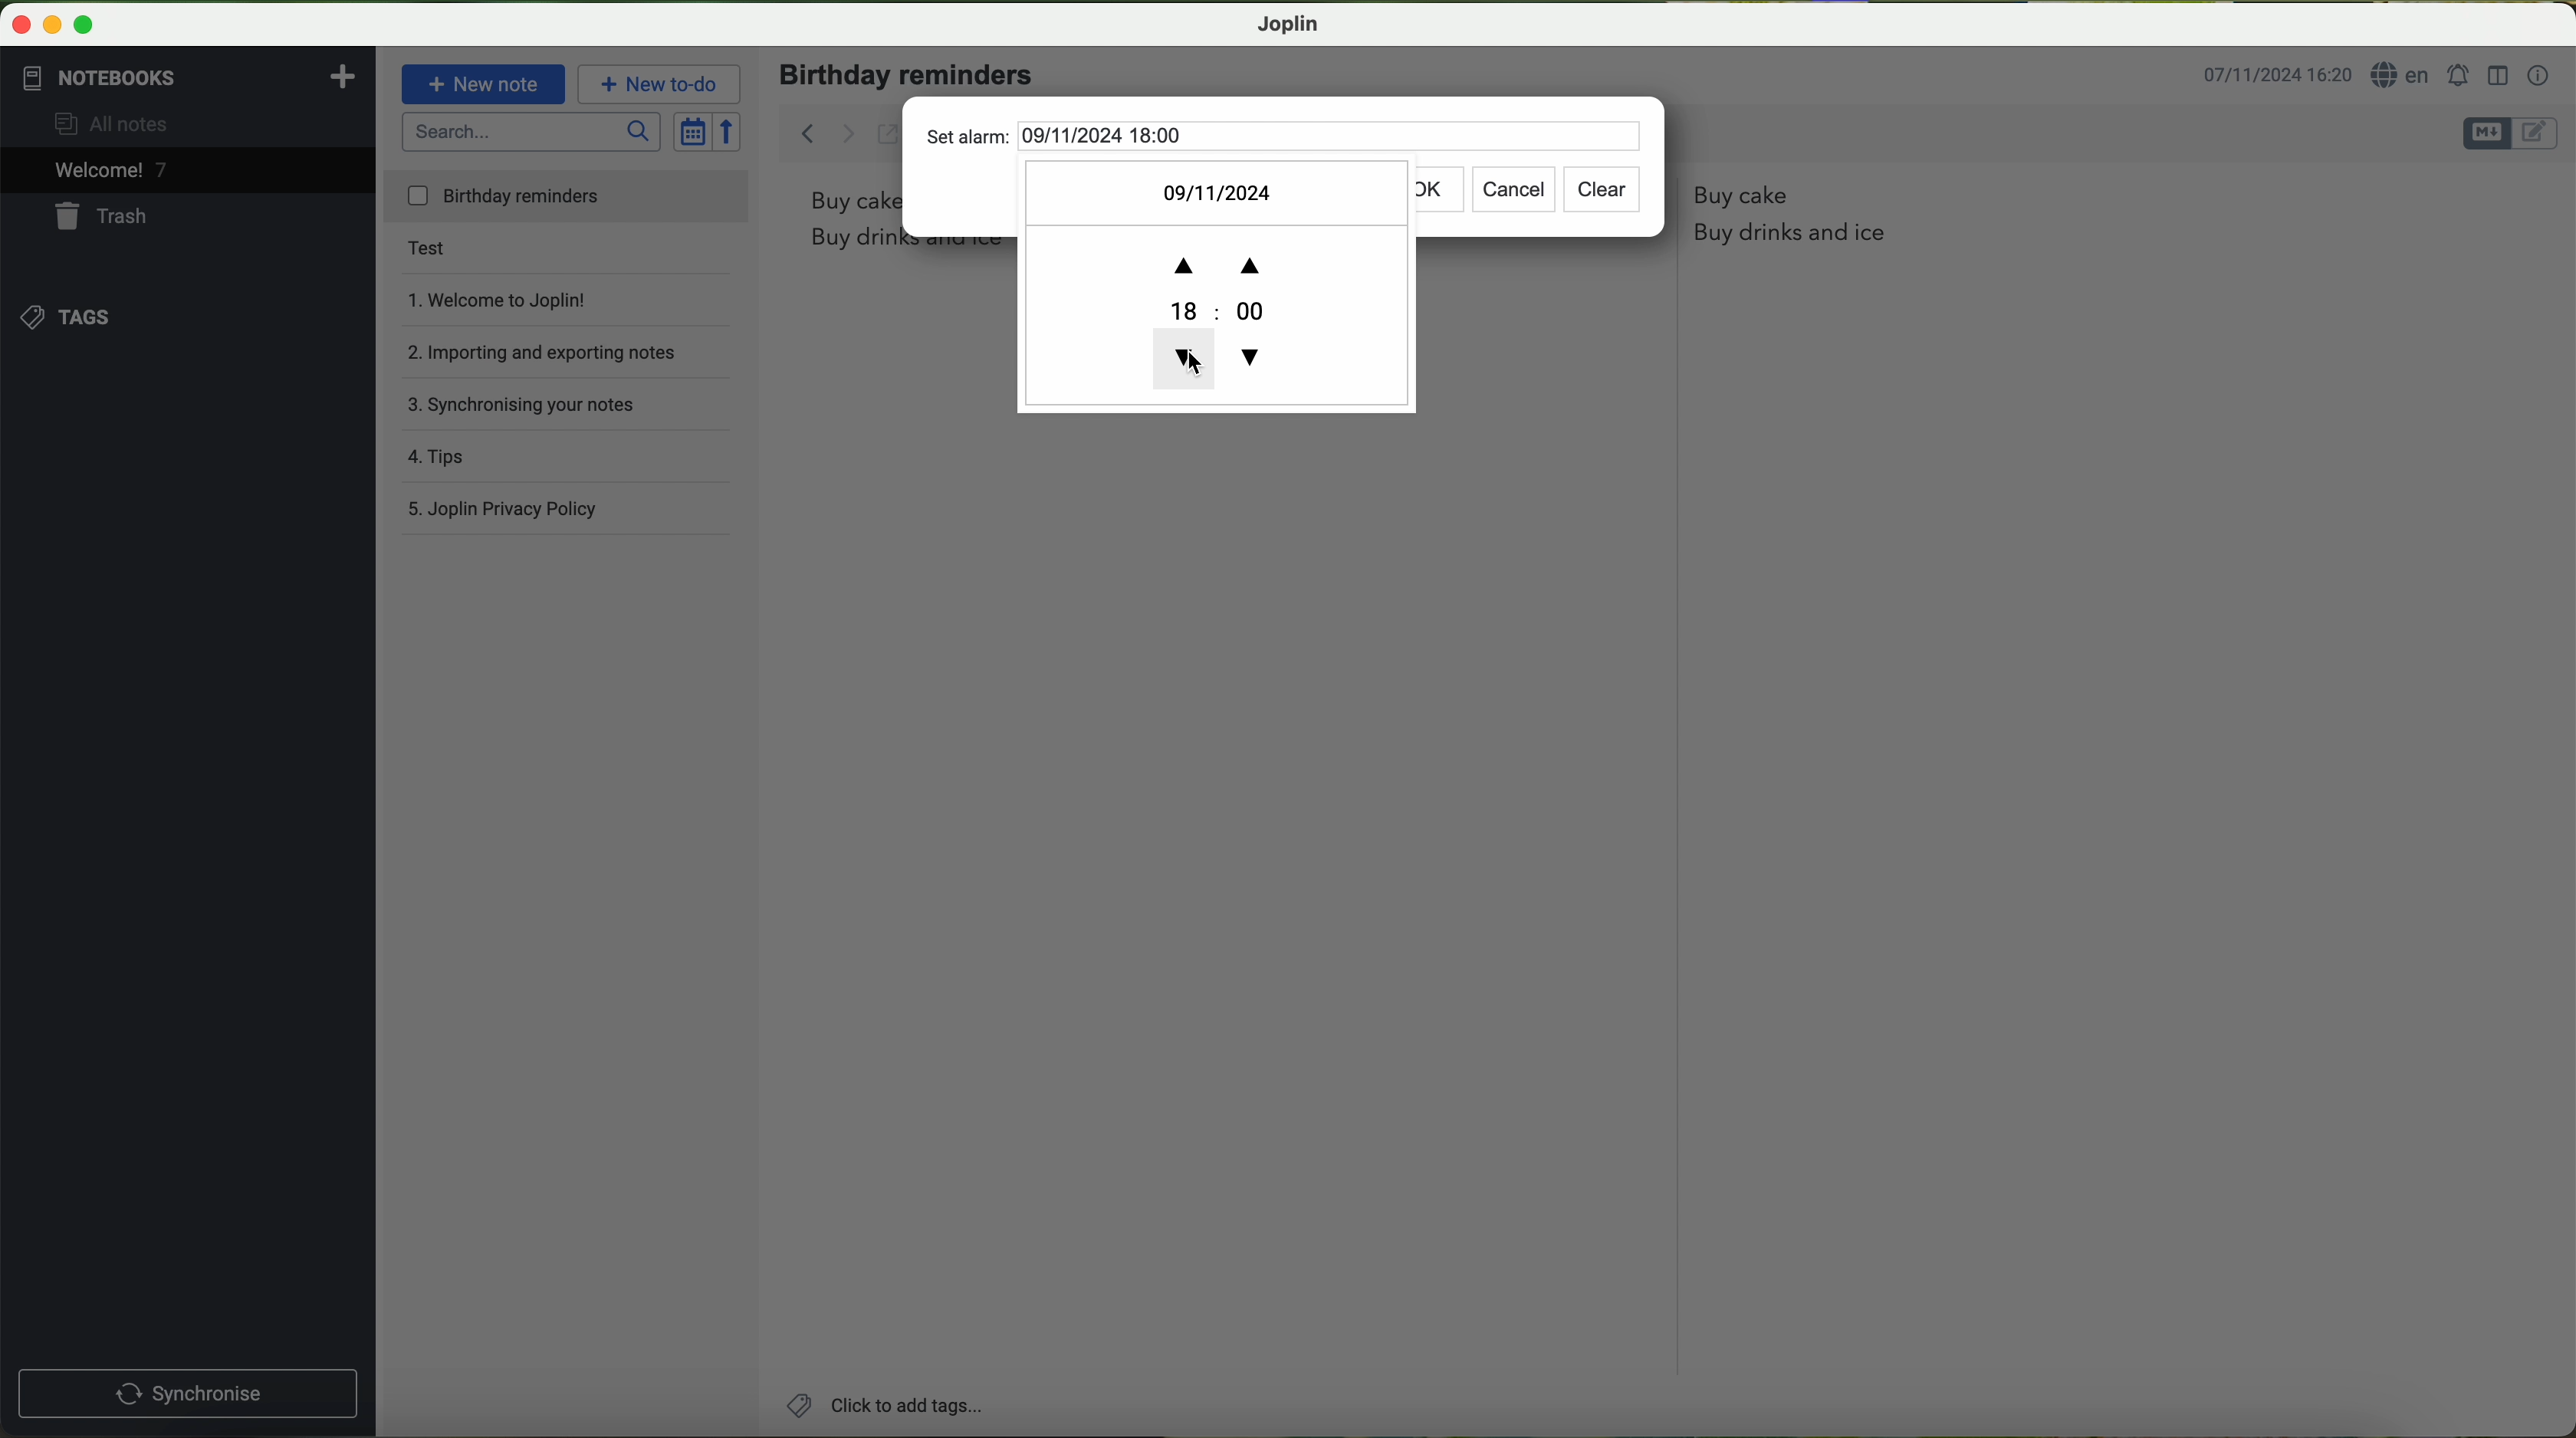 This screenshot has width=2576, height=1438. What do you see at coordinates (1288, 26) in the screenshot?
I see `Joplin` at bounding box center [1288, 26].